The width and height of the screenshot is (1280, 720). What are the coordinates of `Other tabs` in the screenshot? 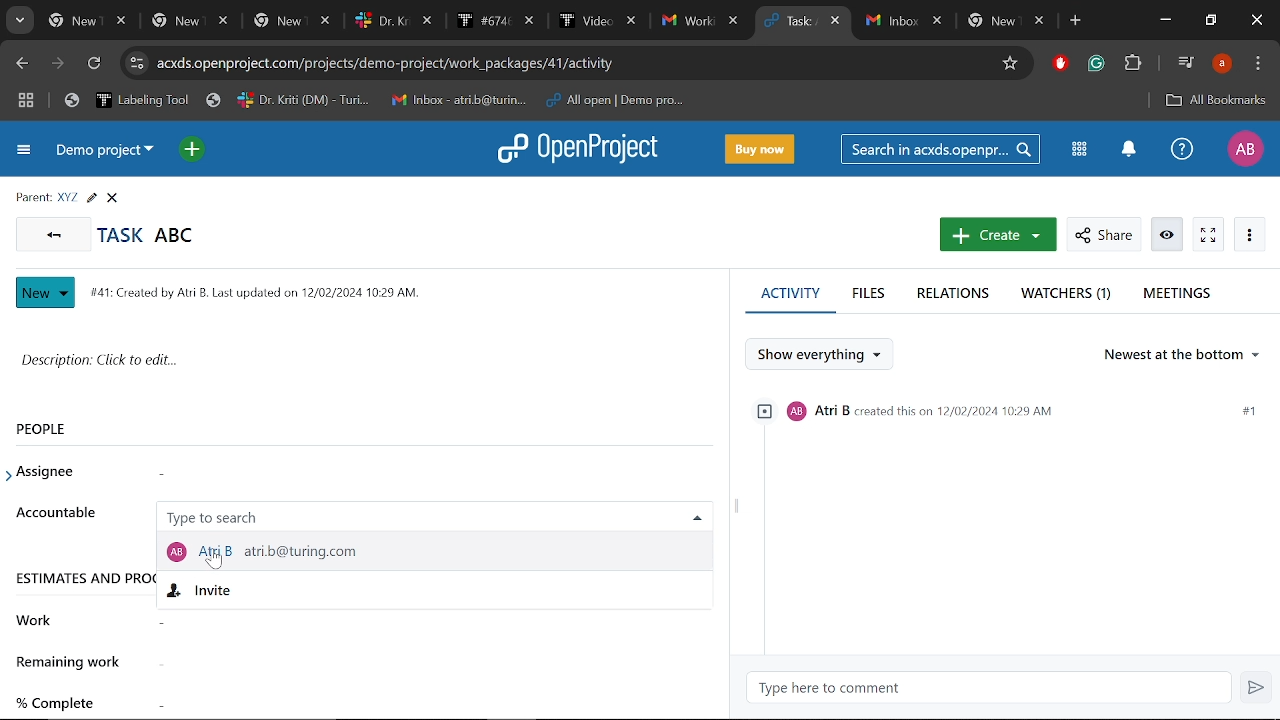 It's located at (959, 21).